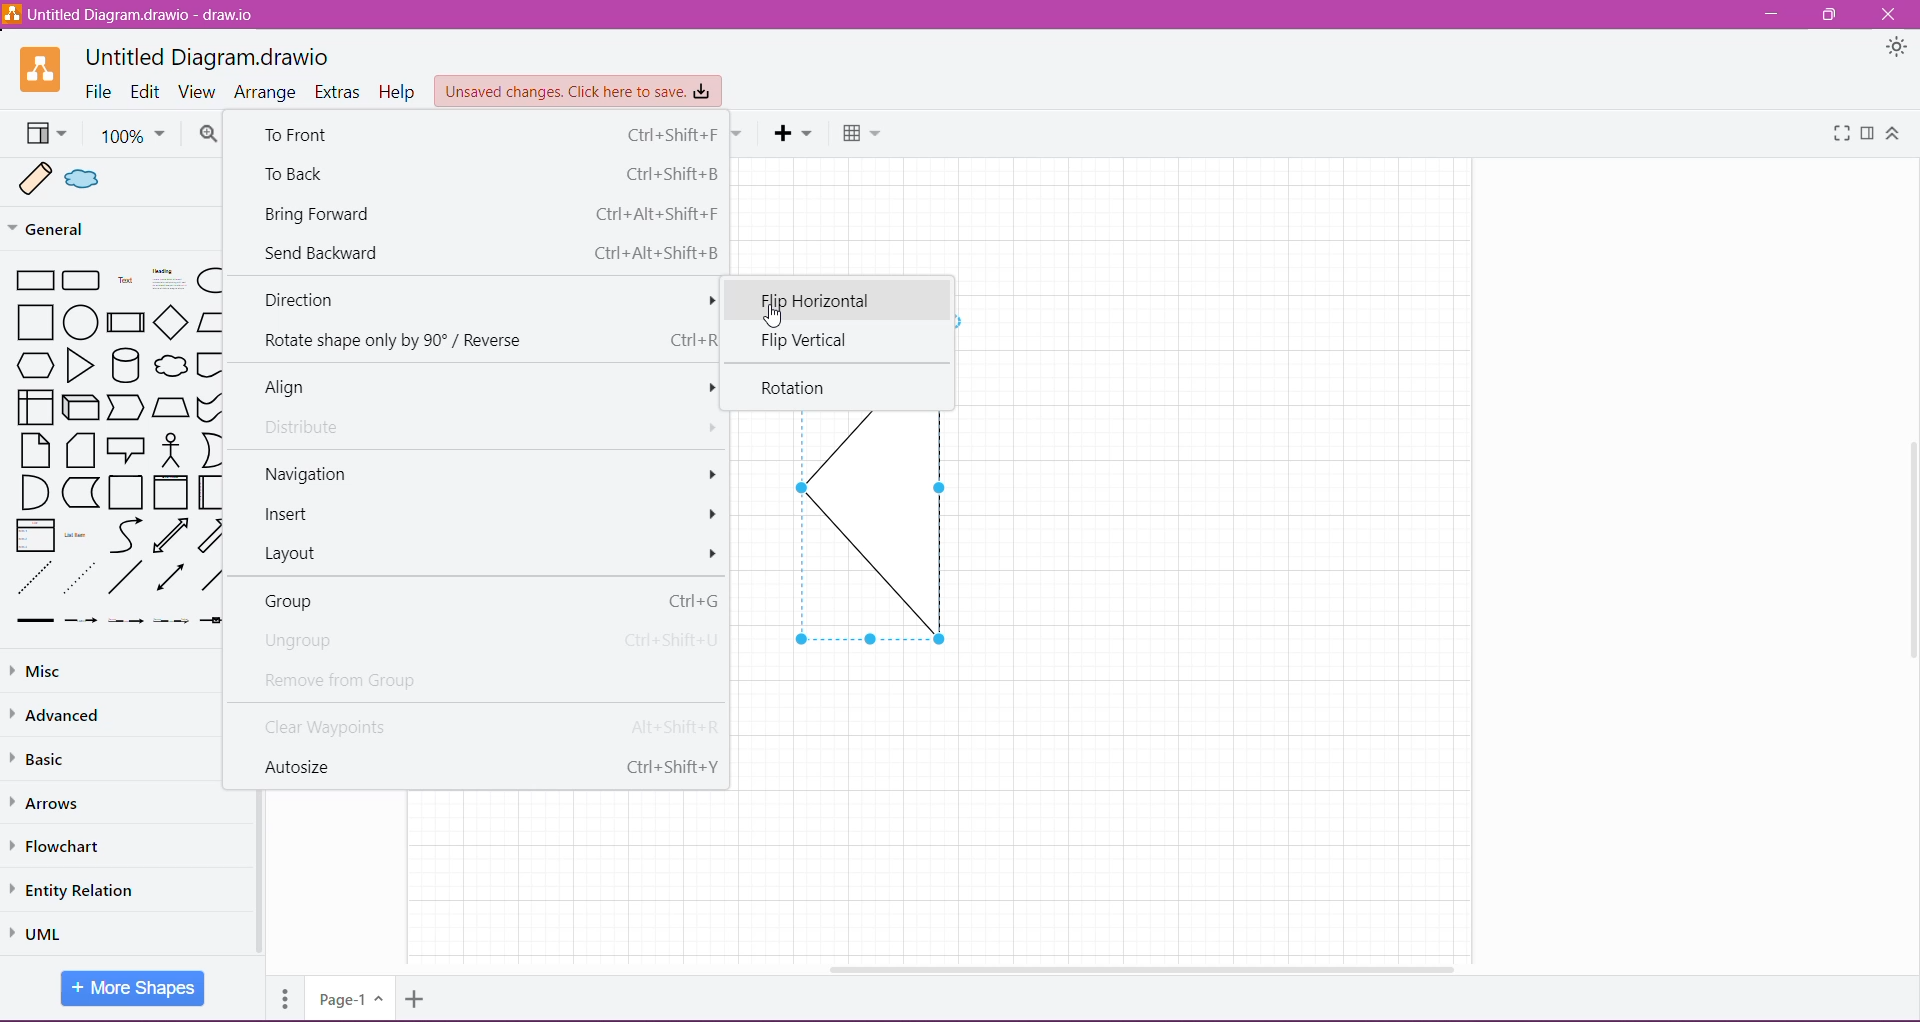 This screenshot has width=1920, height=1022. What do you see at coordinates (482, 387) in the screenshot?
I see `Align` at bounding box center [482, 387].